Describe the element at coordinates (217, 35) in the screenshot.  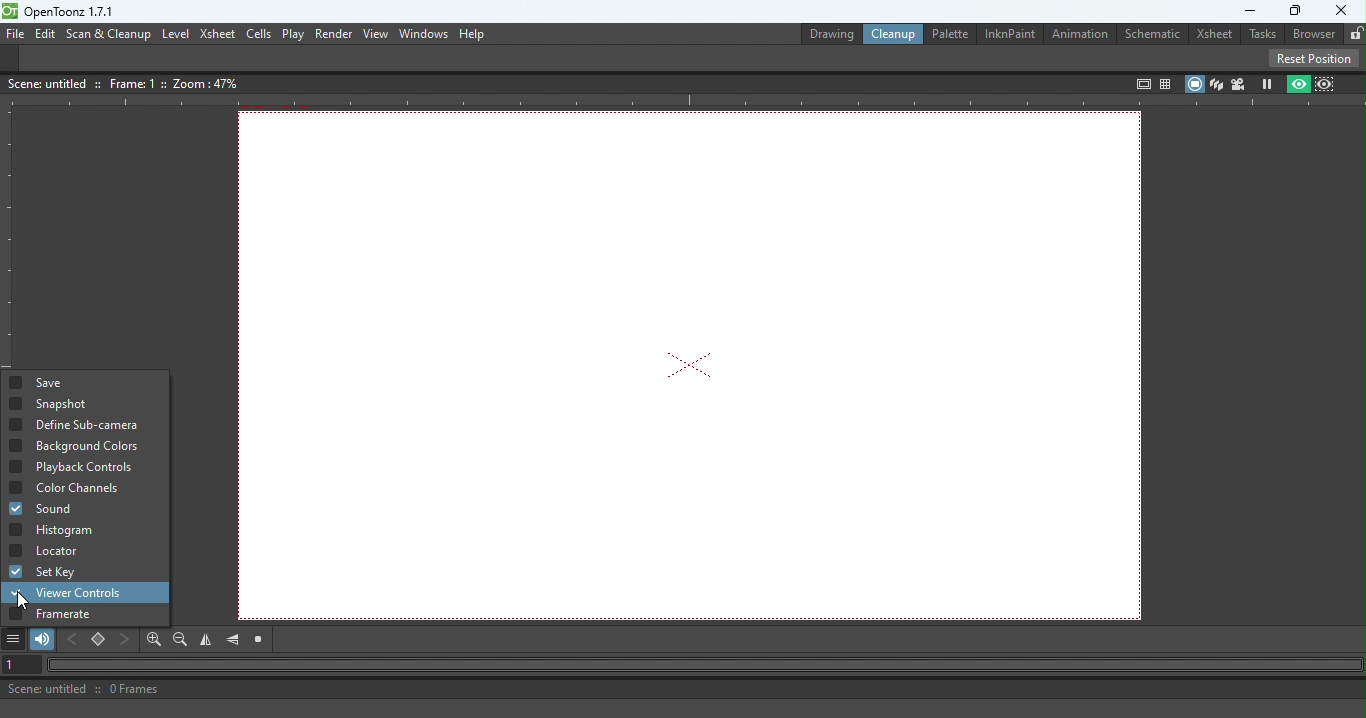
I see `Xsheet` at that location.